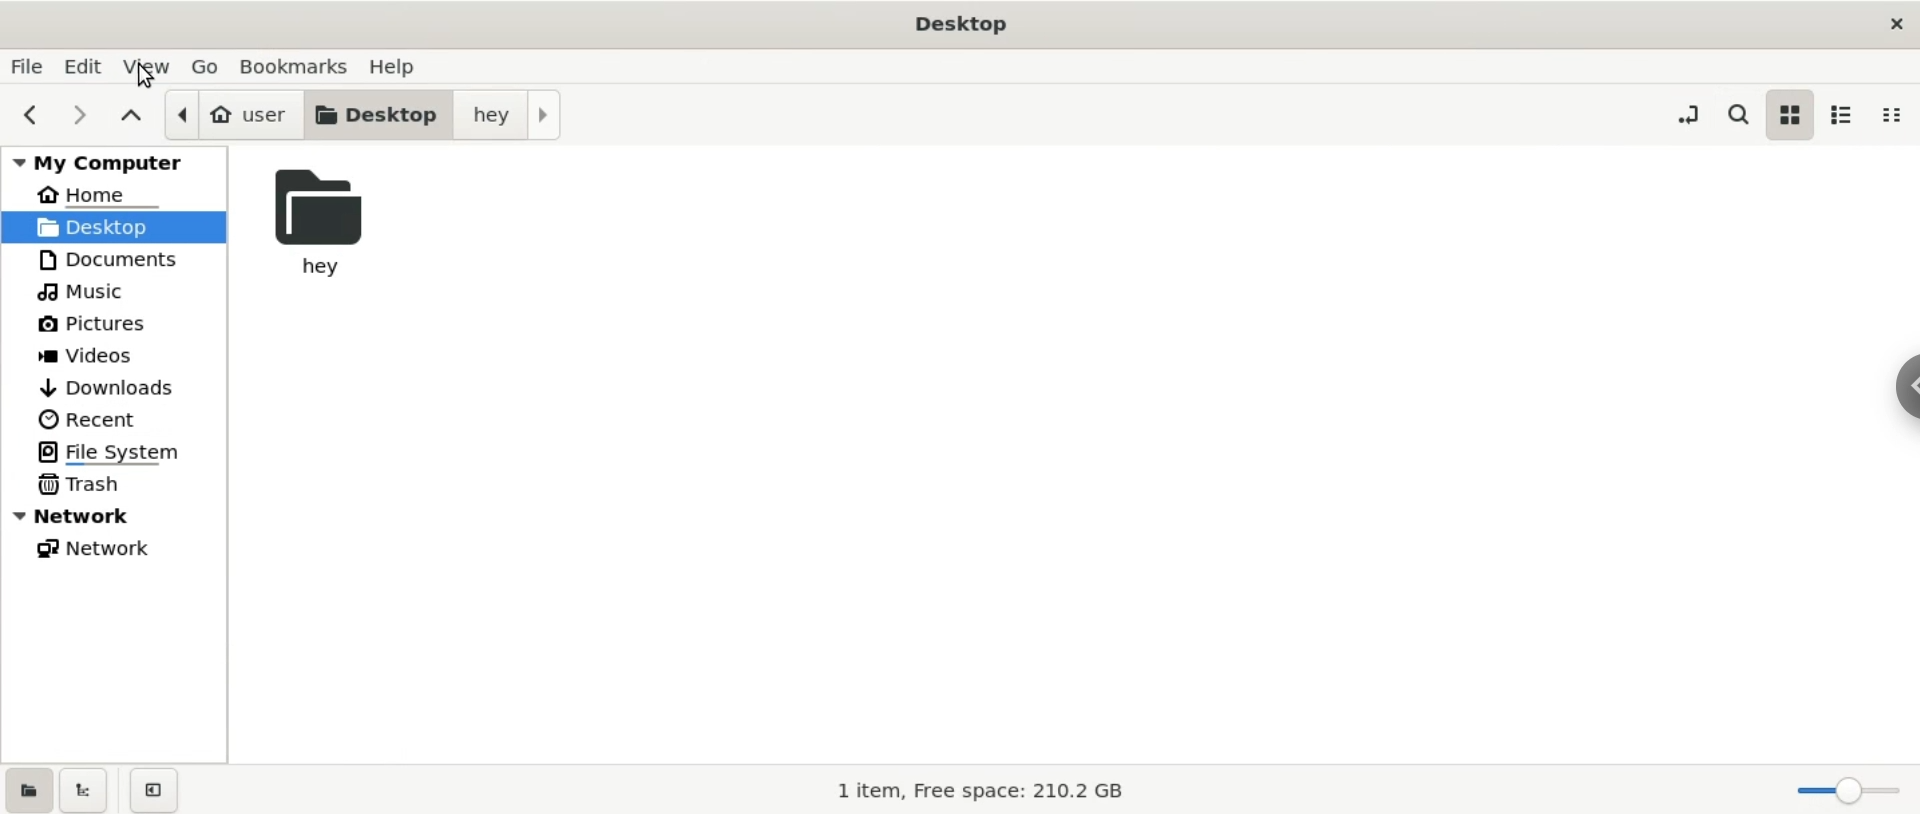  What do you see at coordinates (296, 65) in the screenshot?
I see `bookmarks` at bounding box center [296, 65].